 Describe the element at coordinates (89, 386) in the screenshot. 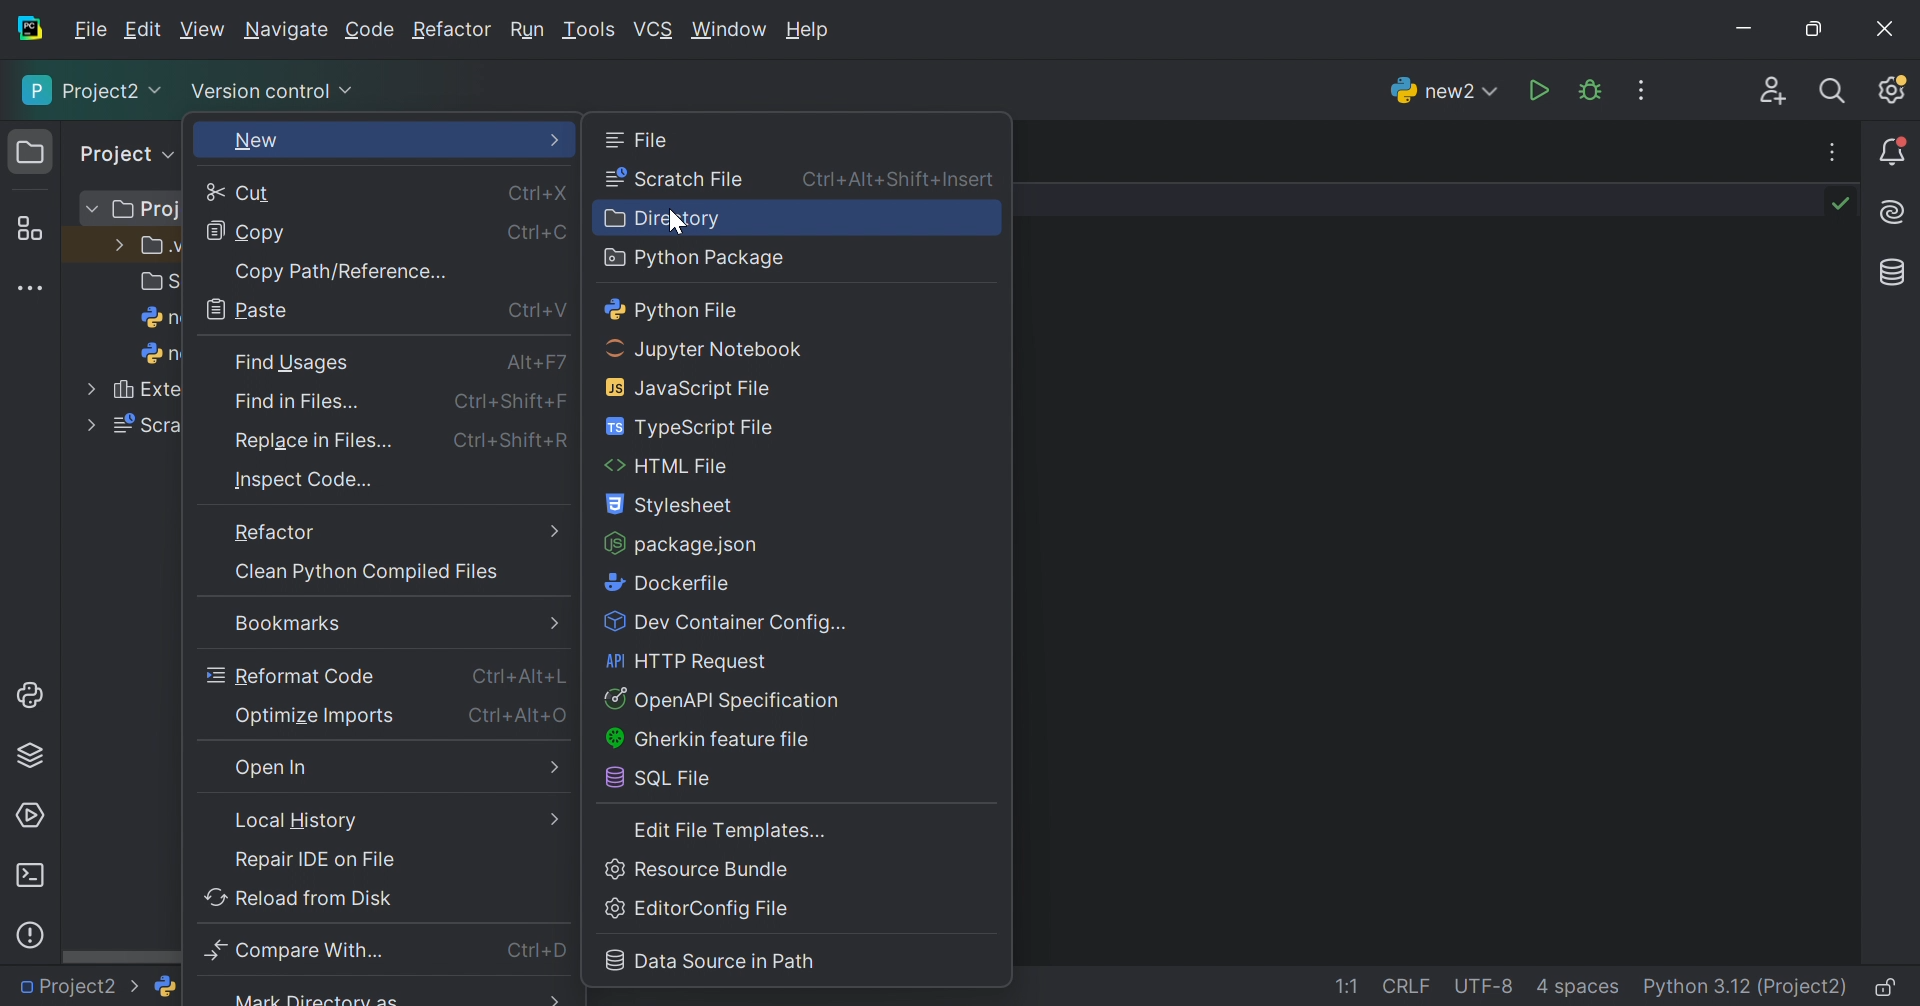

I see `More` at that location.